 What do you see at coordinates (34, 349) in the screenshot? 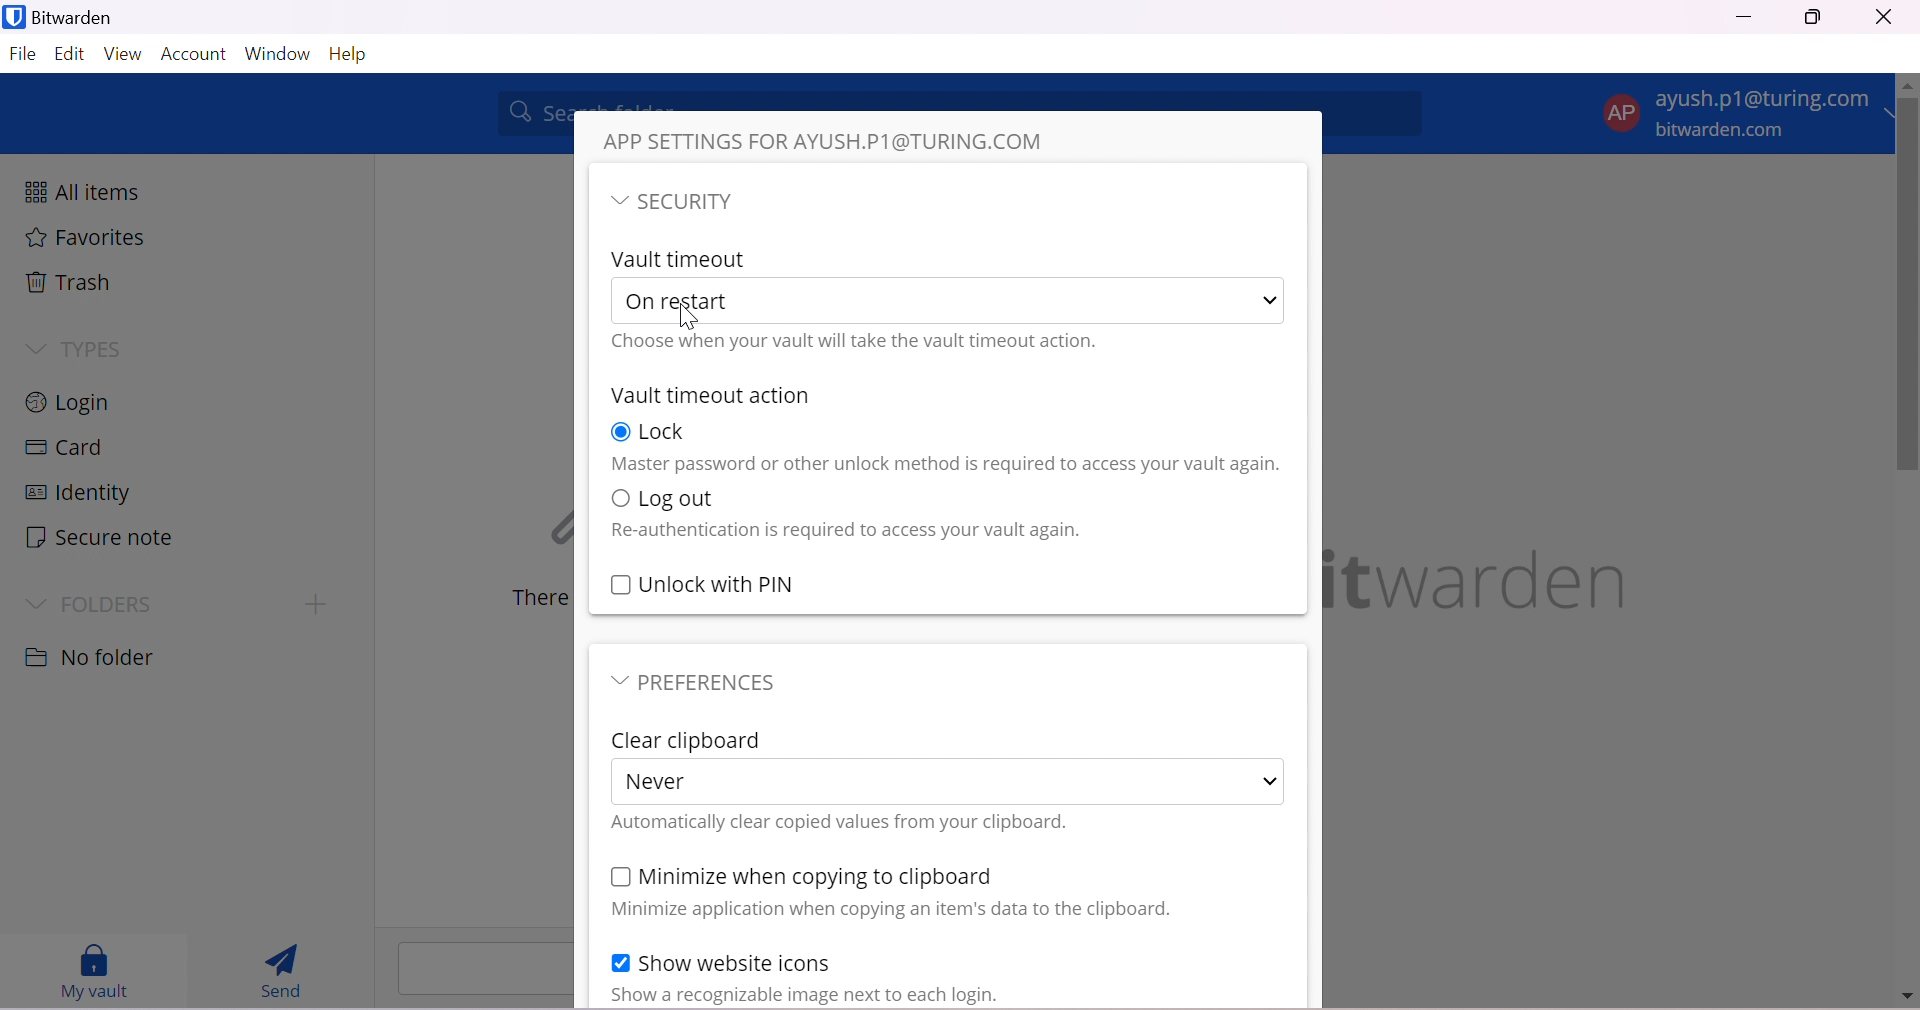
I see `Drop Down` at bounding box center [34, 349].